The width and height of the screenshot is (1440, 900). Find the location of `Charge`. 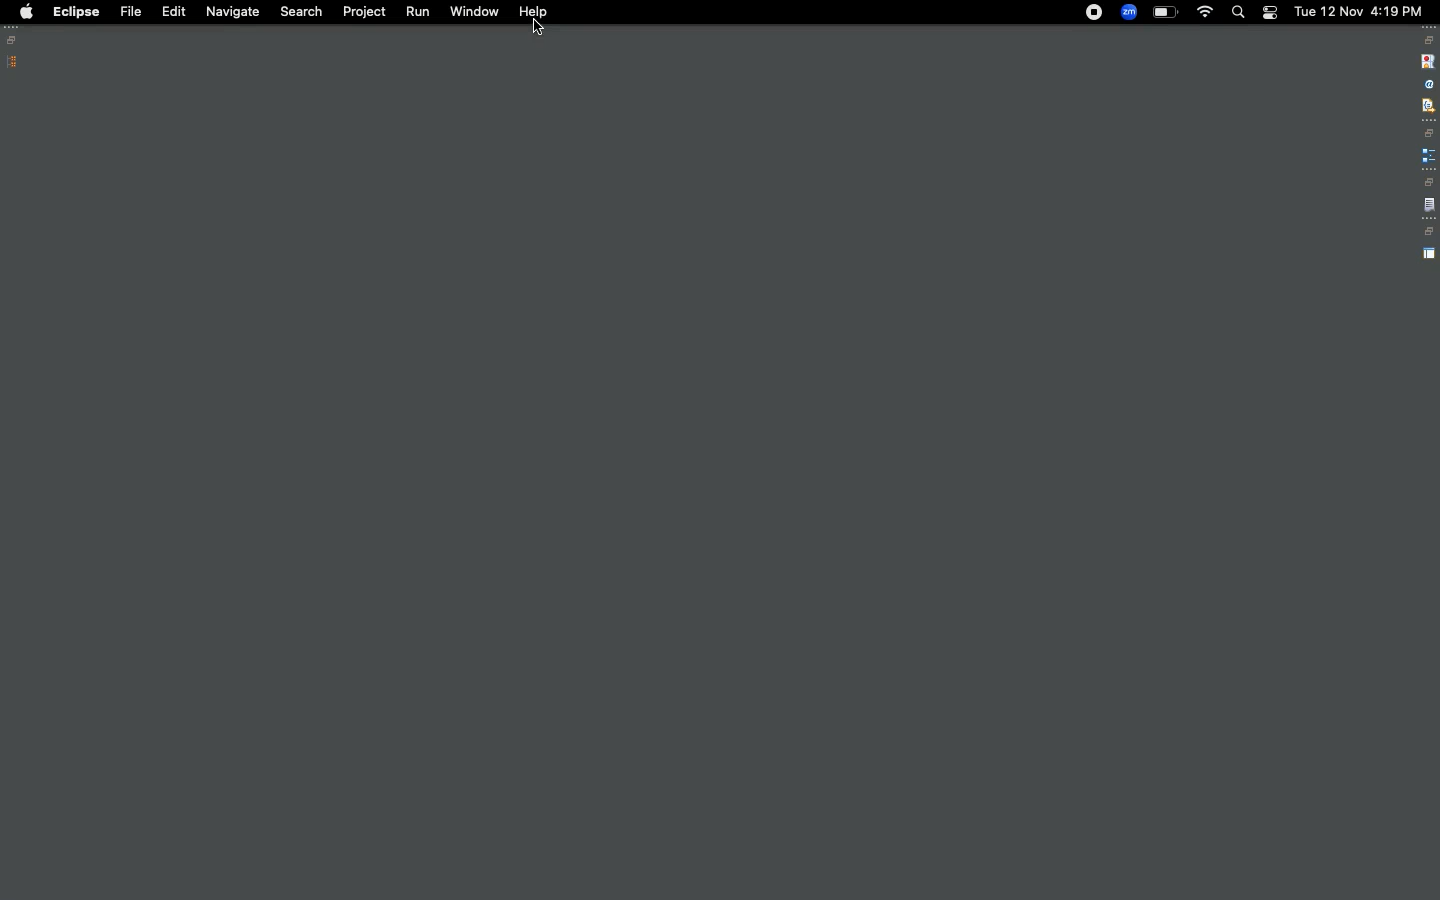

Charge is located at coordinates (1165, 13).